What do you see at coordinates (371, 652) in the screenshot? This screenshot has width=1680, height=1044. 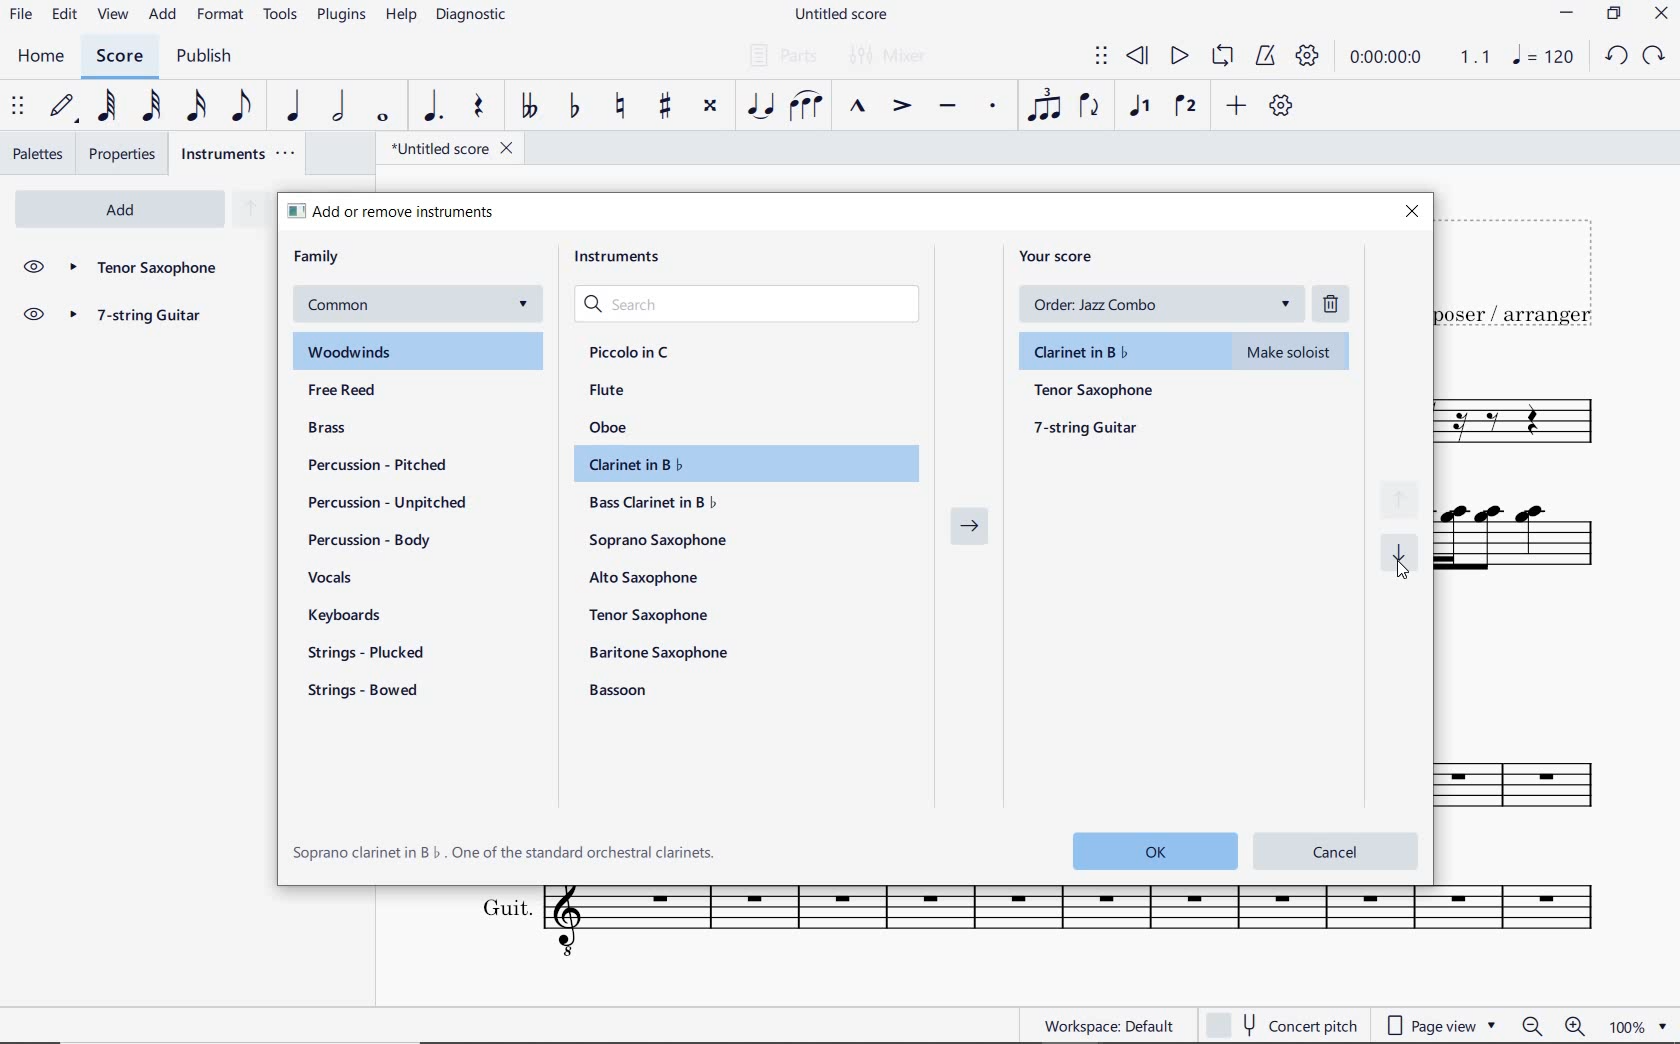 I see `strings - plucked` at bounding box center [371, 652].